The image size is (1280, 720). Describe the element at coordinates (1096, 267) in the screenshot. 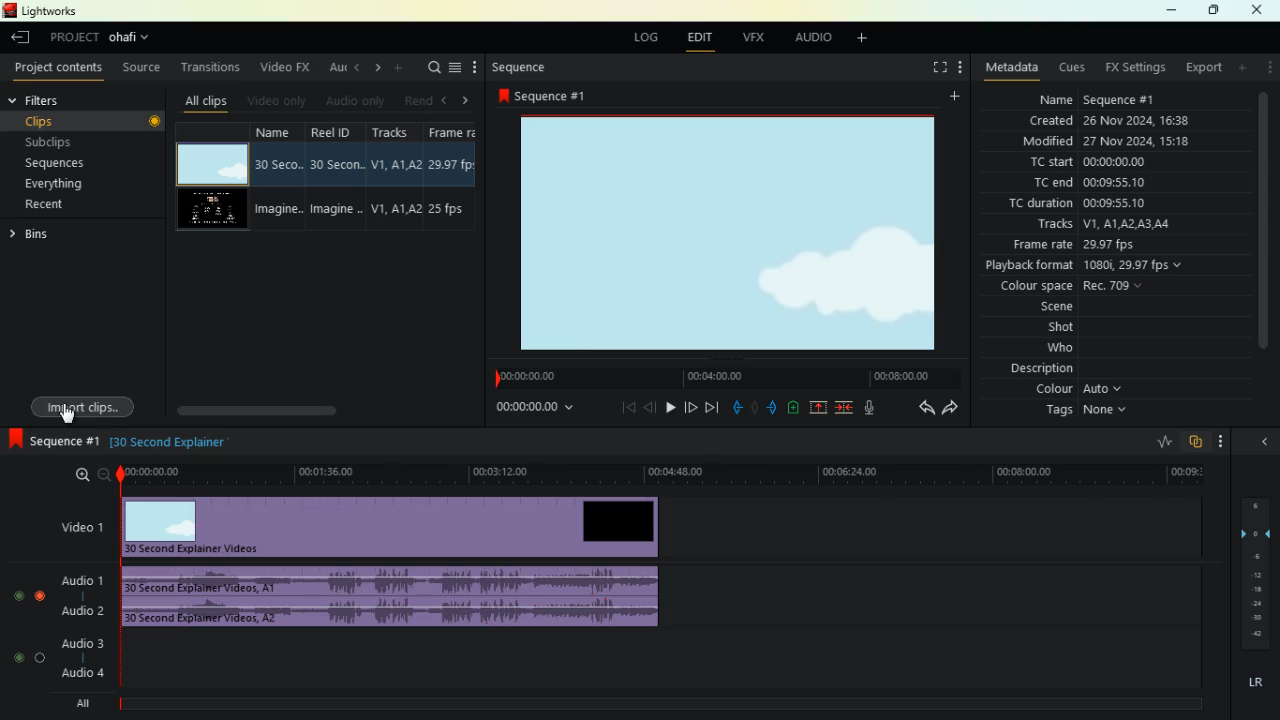

I see `playback format` at that location.